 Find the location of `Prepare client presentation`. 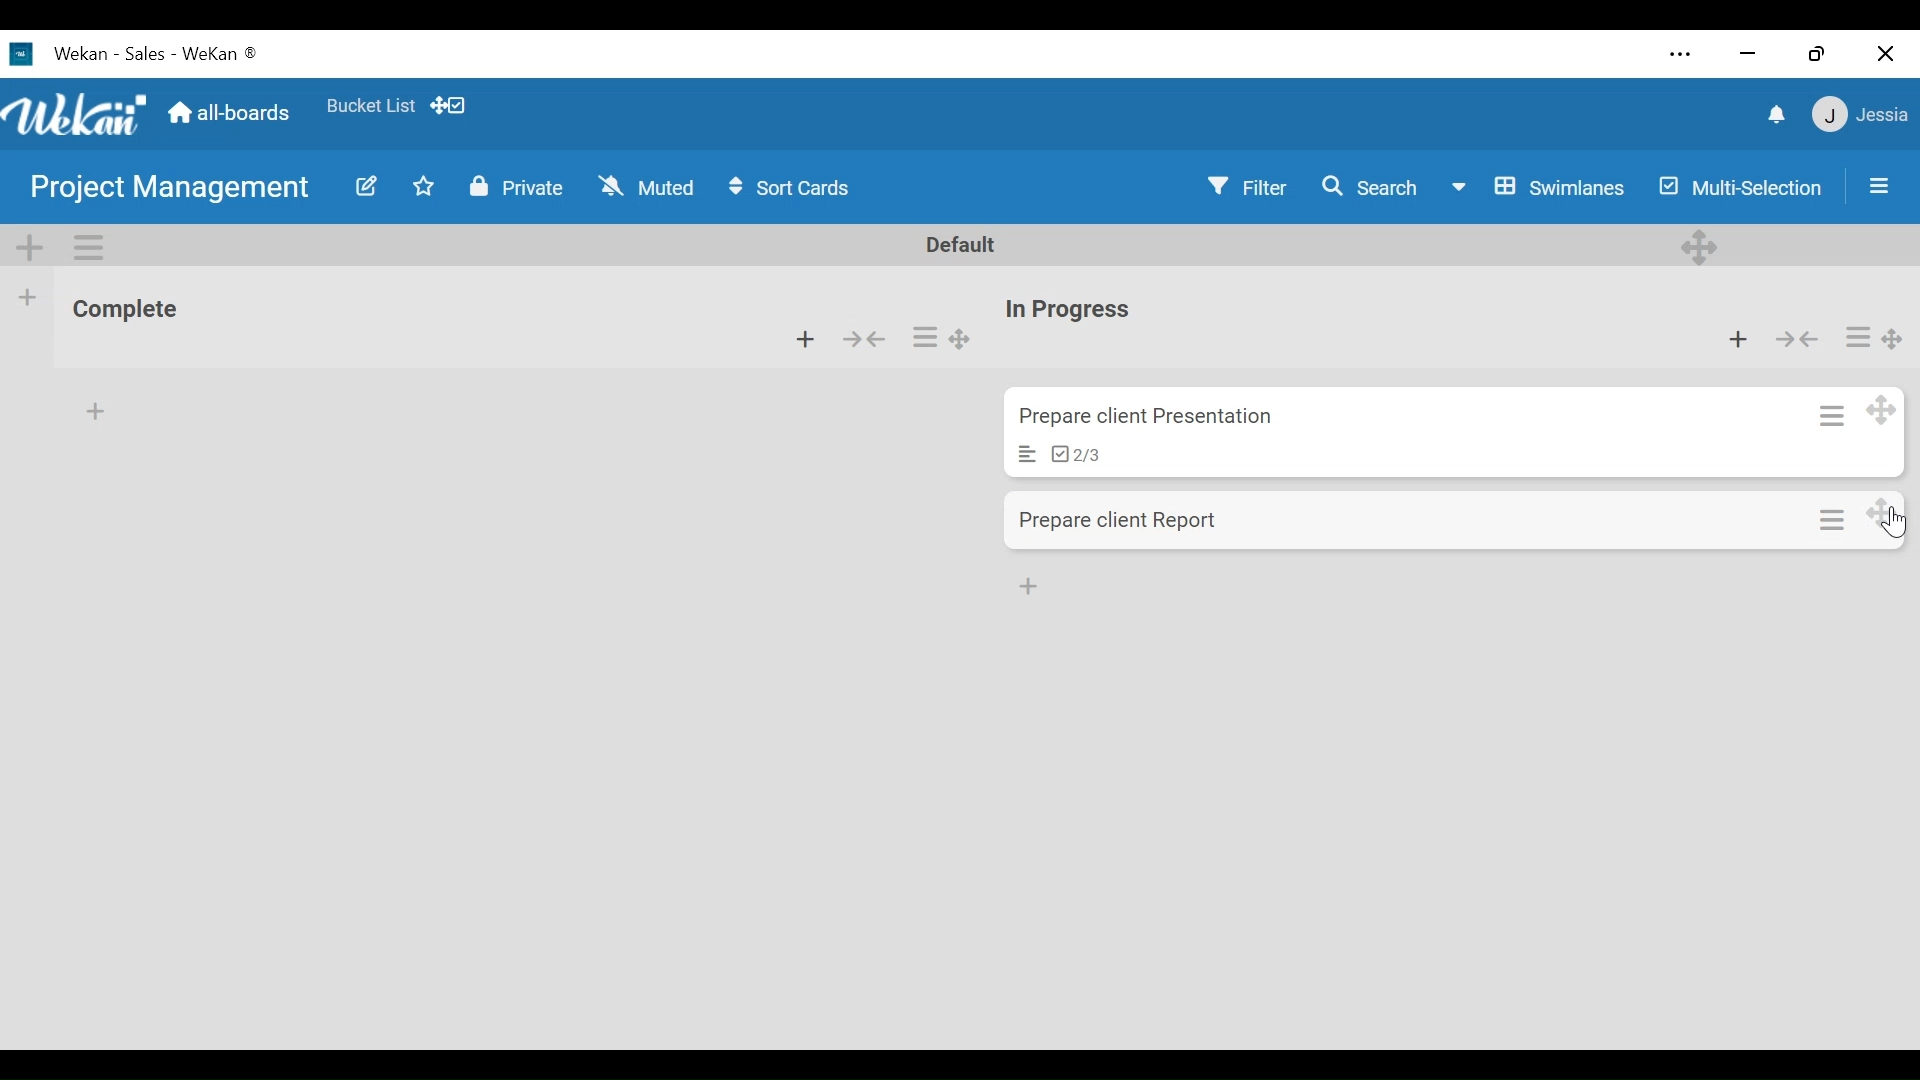

Prepare client presentation is located at coordinates (1153, 418).